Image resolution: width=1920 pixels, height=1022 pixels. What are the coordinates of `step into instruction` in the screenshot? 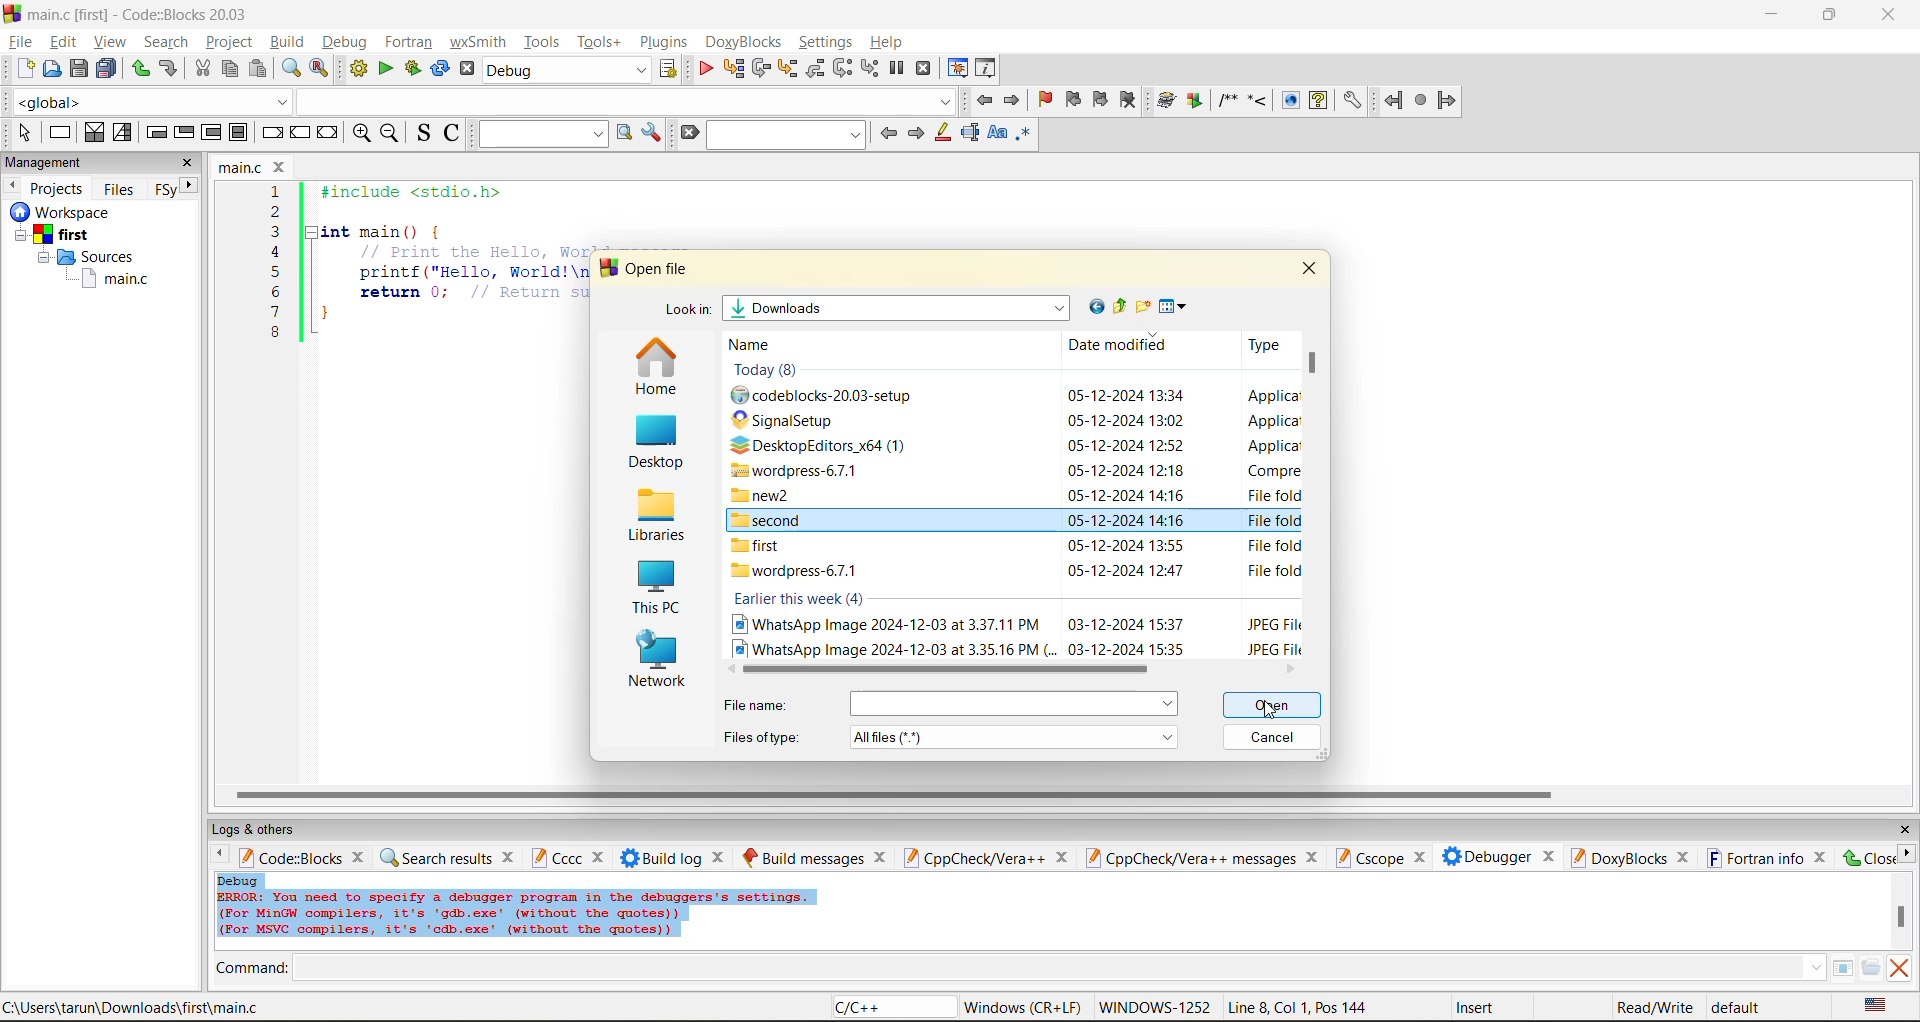 It's located at (869, 69).